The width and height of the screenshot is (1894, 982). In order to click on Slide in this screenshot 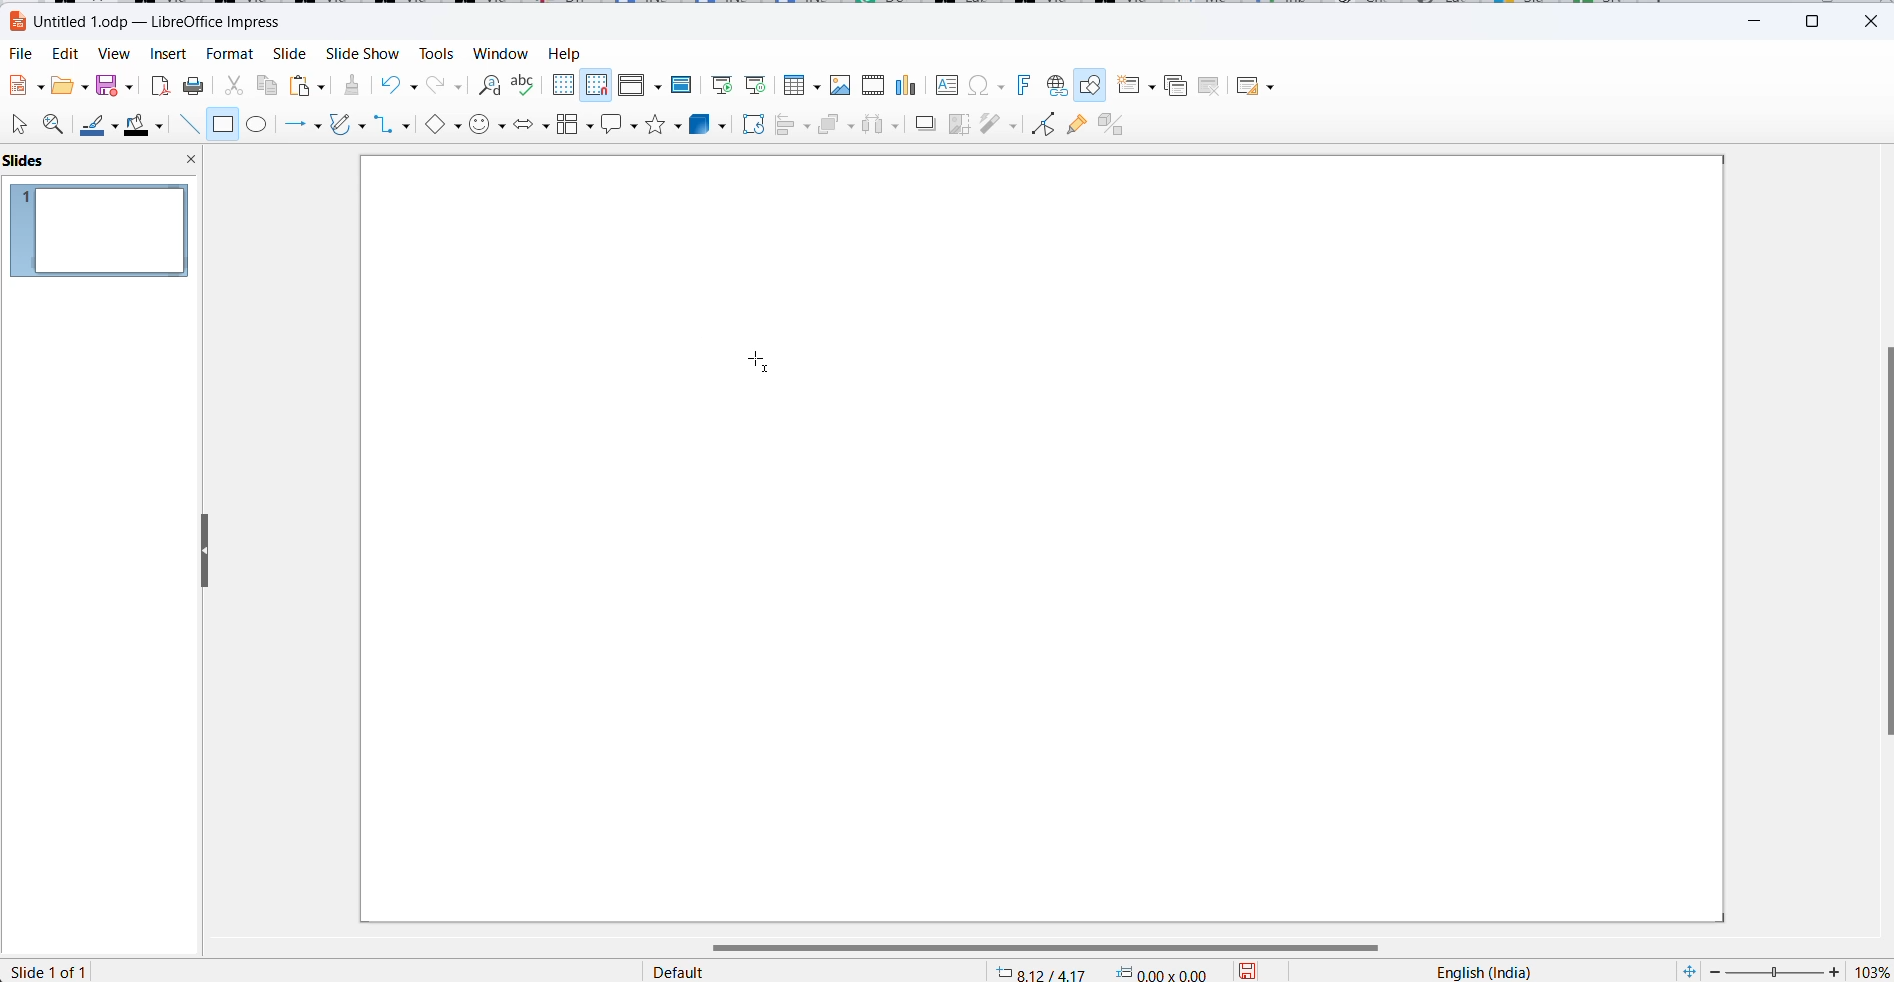, I will do `click(288, 55)`.